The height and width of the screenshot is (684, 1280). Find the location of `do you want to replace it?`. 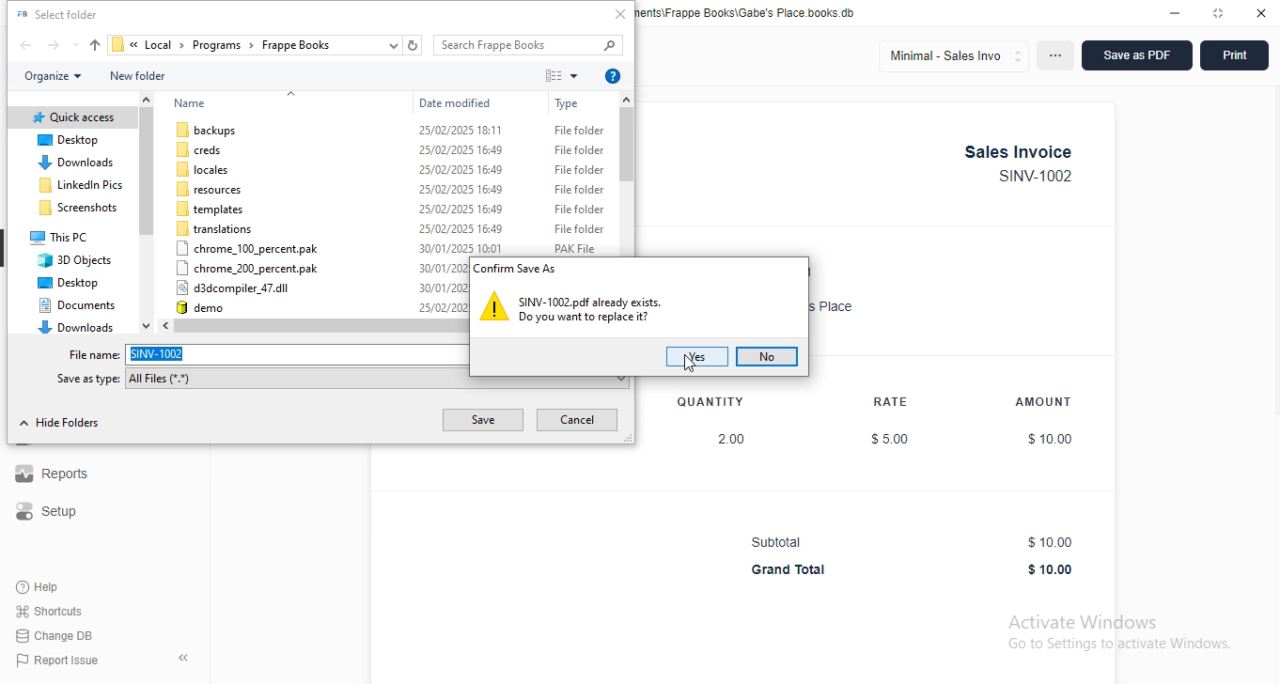

do you want to replace it? is located at coordinates (583, 317).